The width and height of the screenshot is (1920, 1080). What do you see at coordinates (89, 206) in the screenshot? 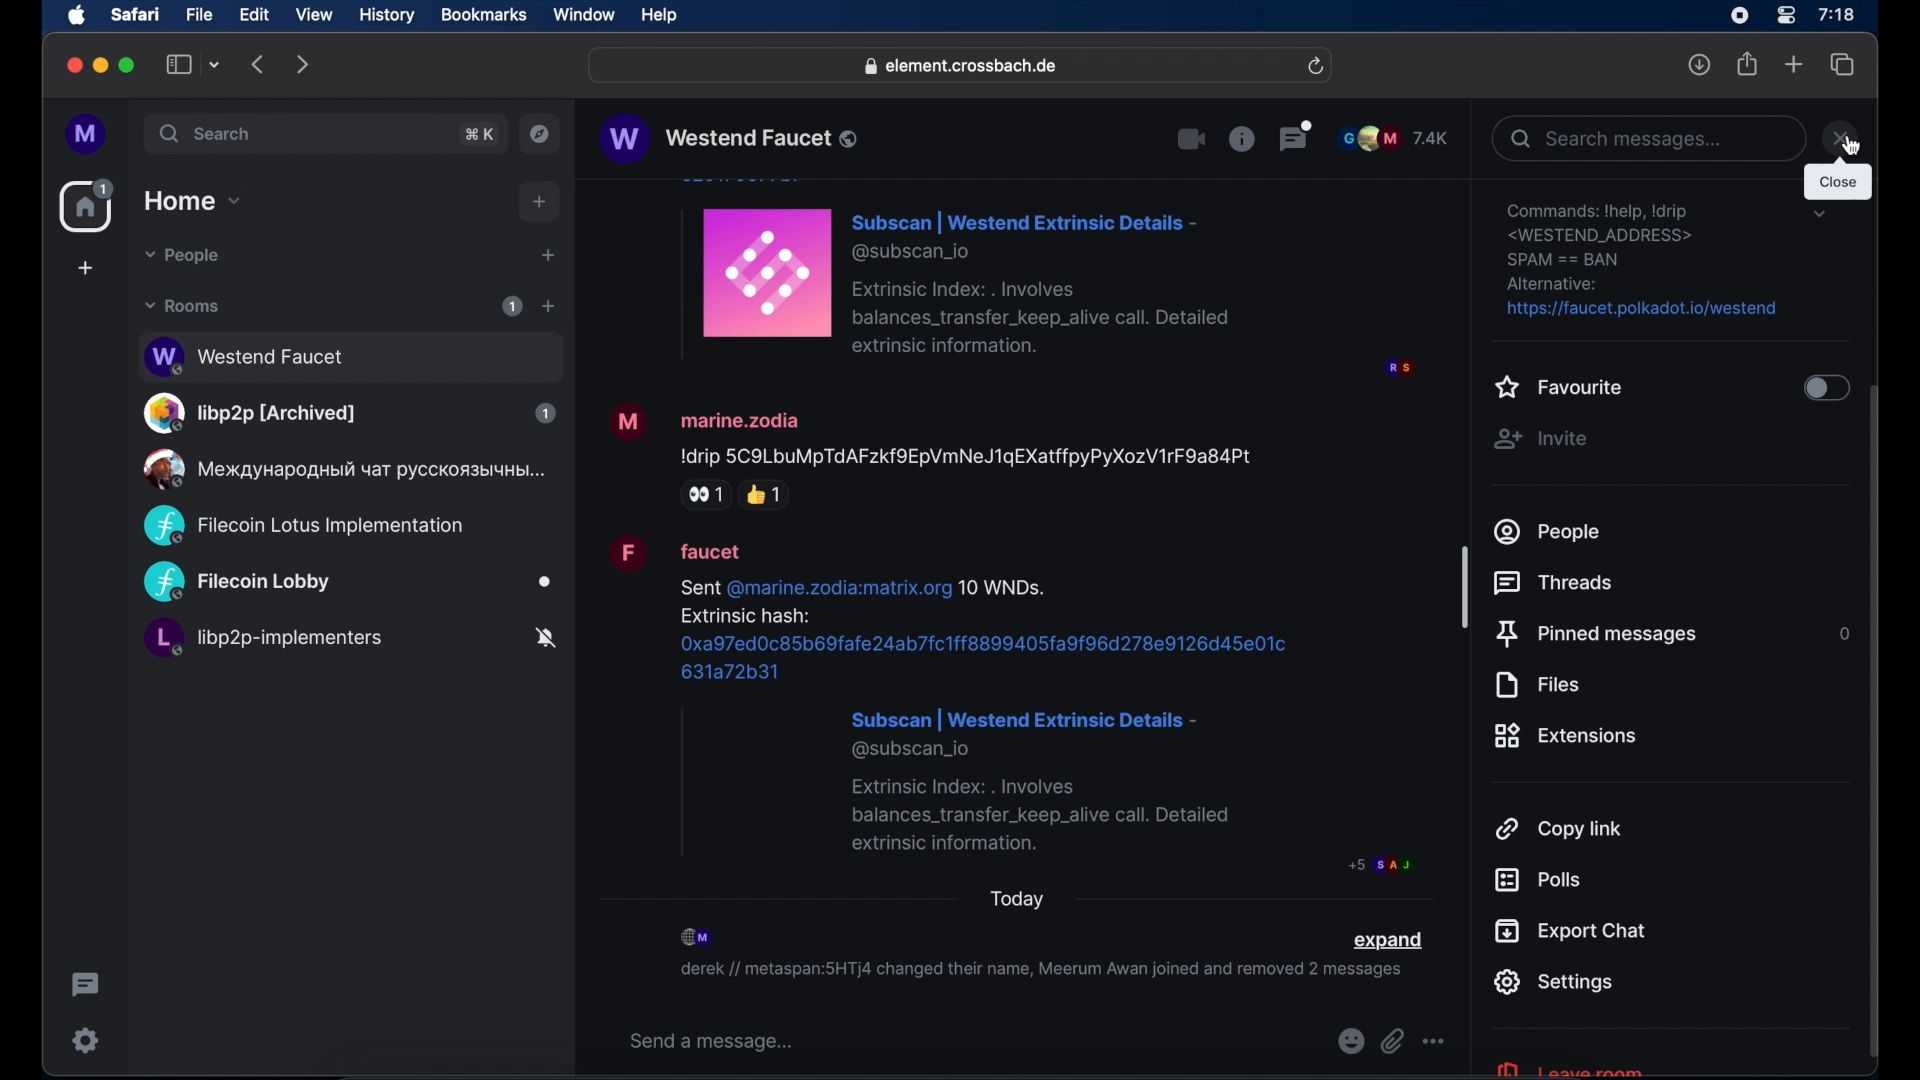
I see `home` at bounding box center [89, 206].